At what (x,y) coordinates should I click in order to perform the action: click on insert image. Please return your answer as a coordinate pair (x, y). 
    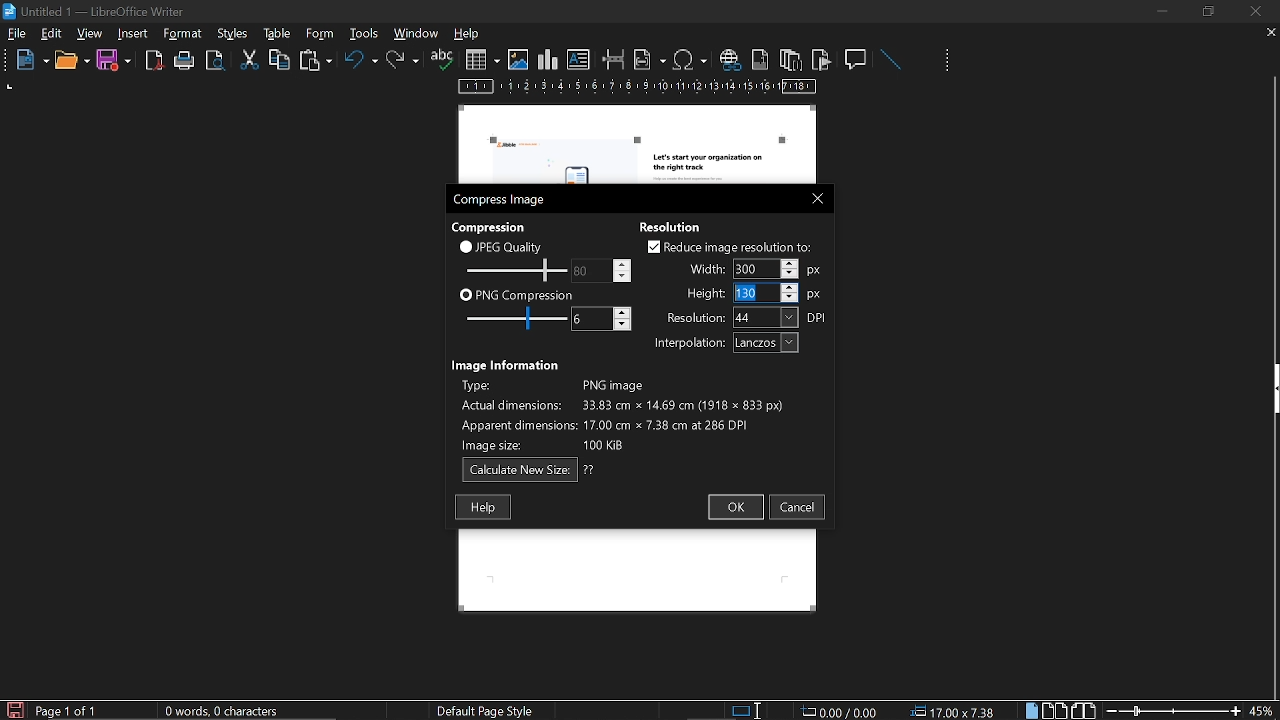
    Looking at the image, I should click on (518, 60).